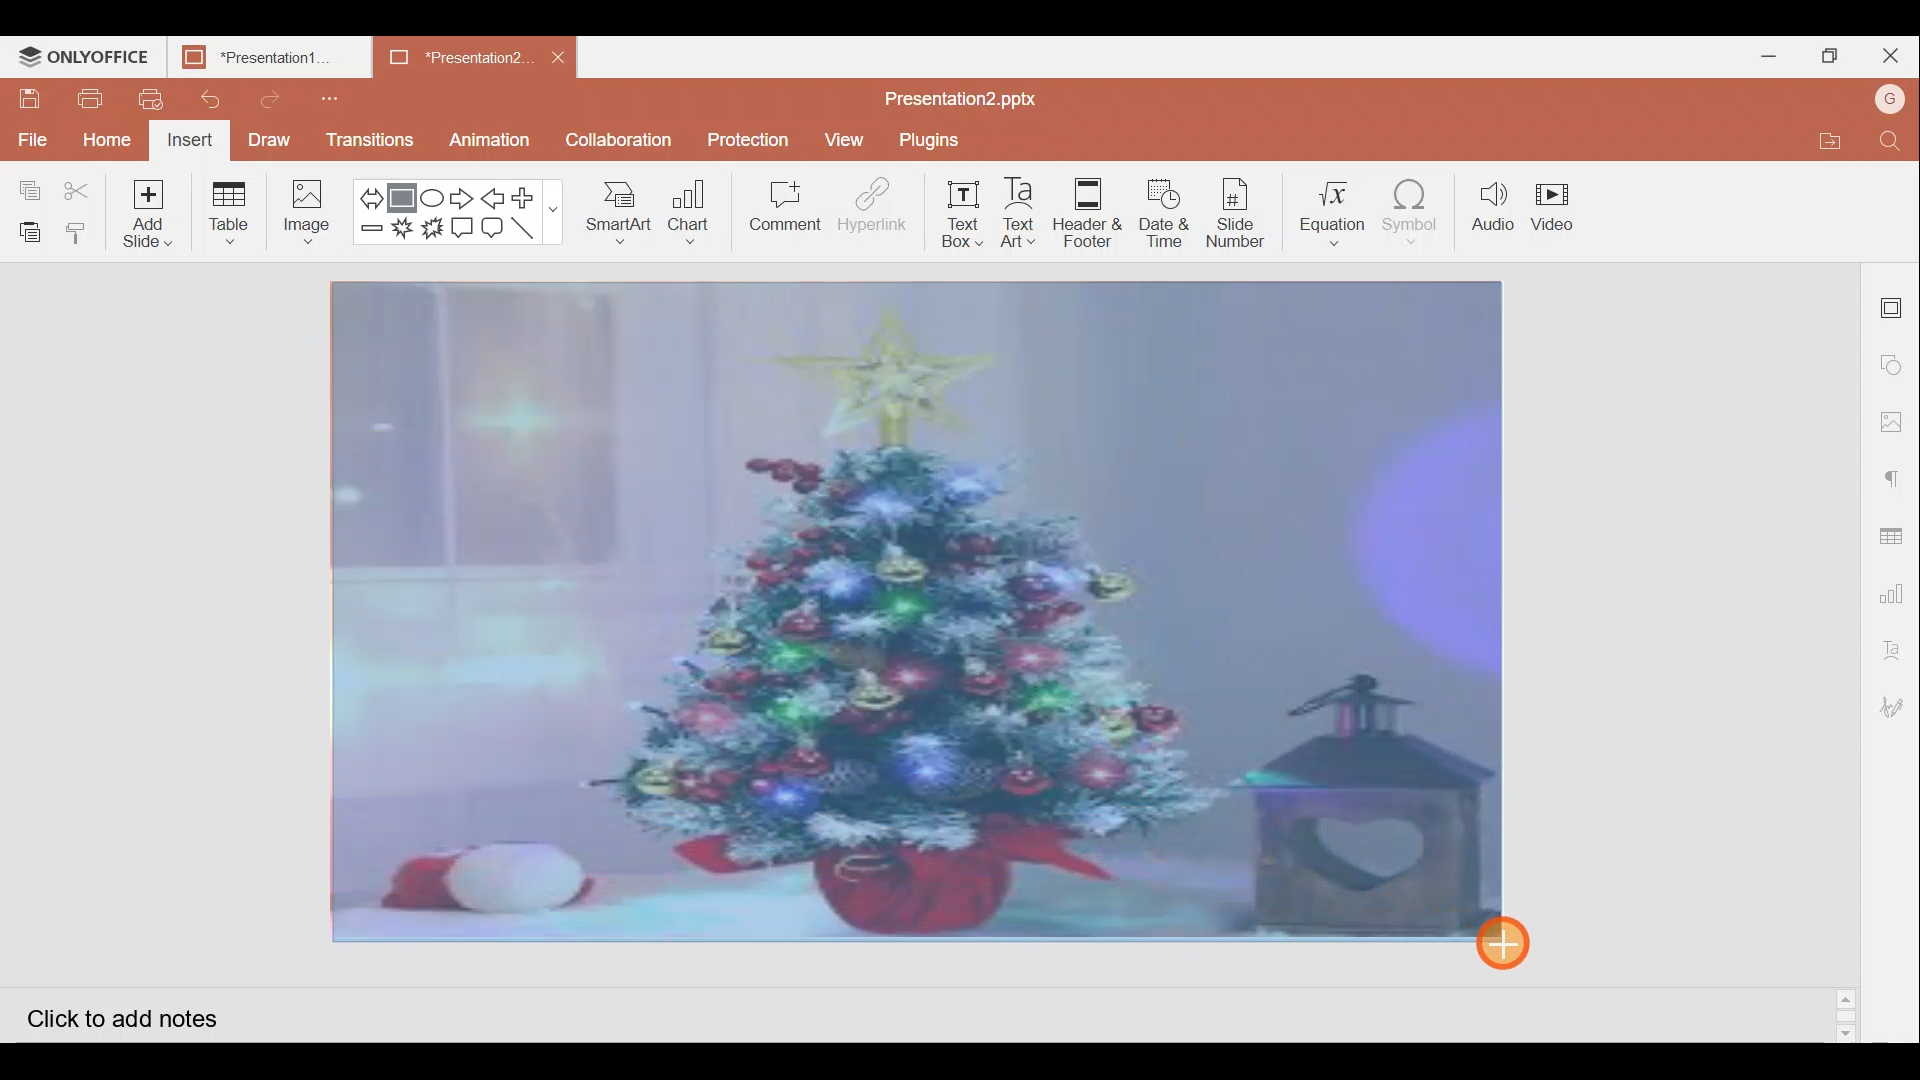 Image resolution: width=1920 pixels, height=1080 pixels. Describe the element at coordinates (1019, 213) in the screenshot. I see `Text Art` at that location.